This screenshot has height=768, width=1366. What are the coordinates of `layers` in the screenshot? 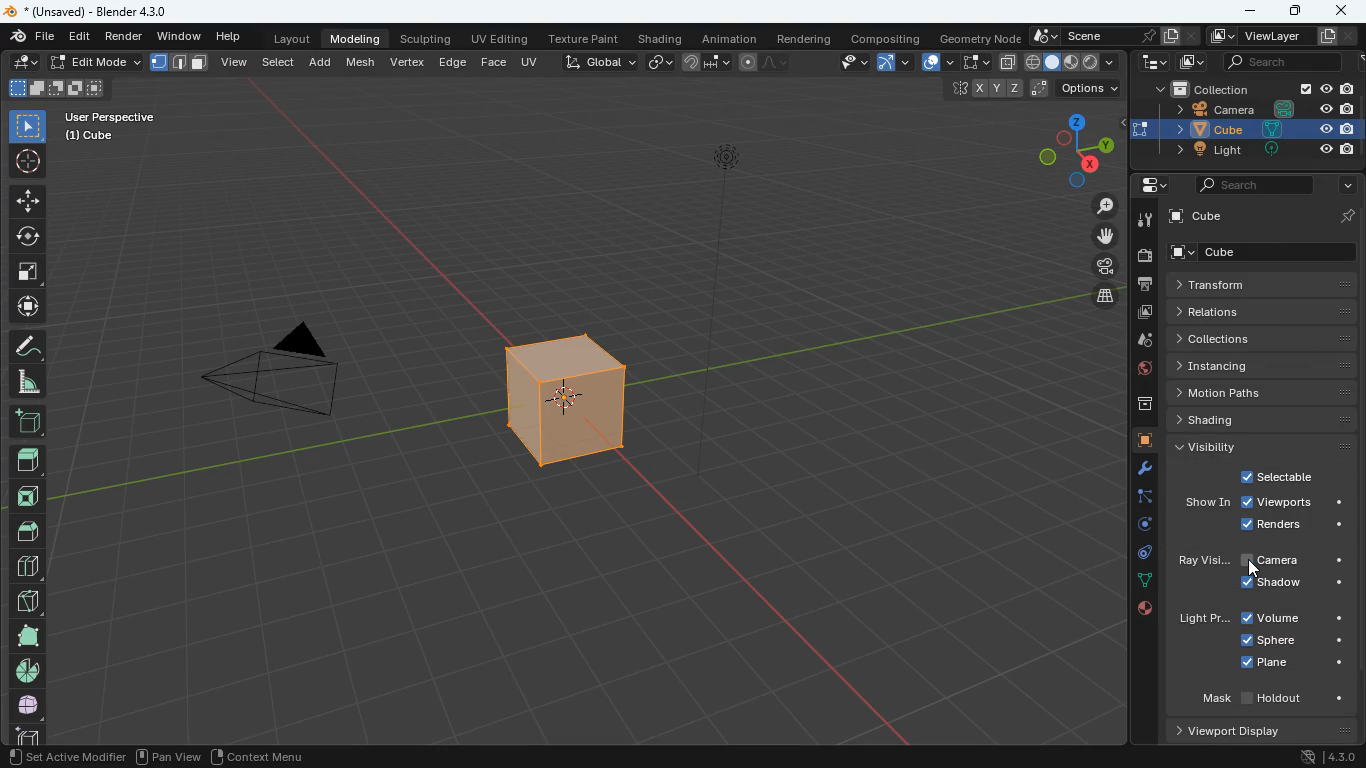 It's located at (1106, 299).